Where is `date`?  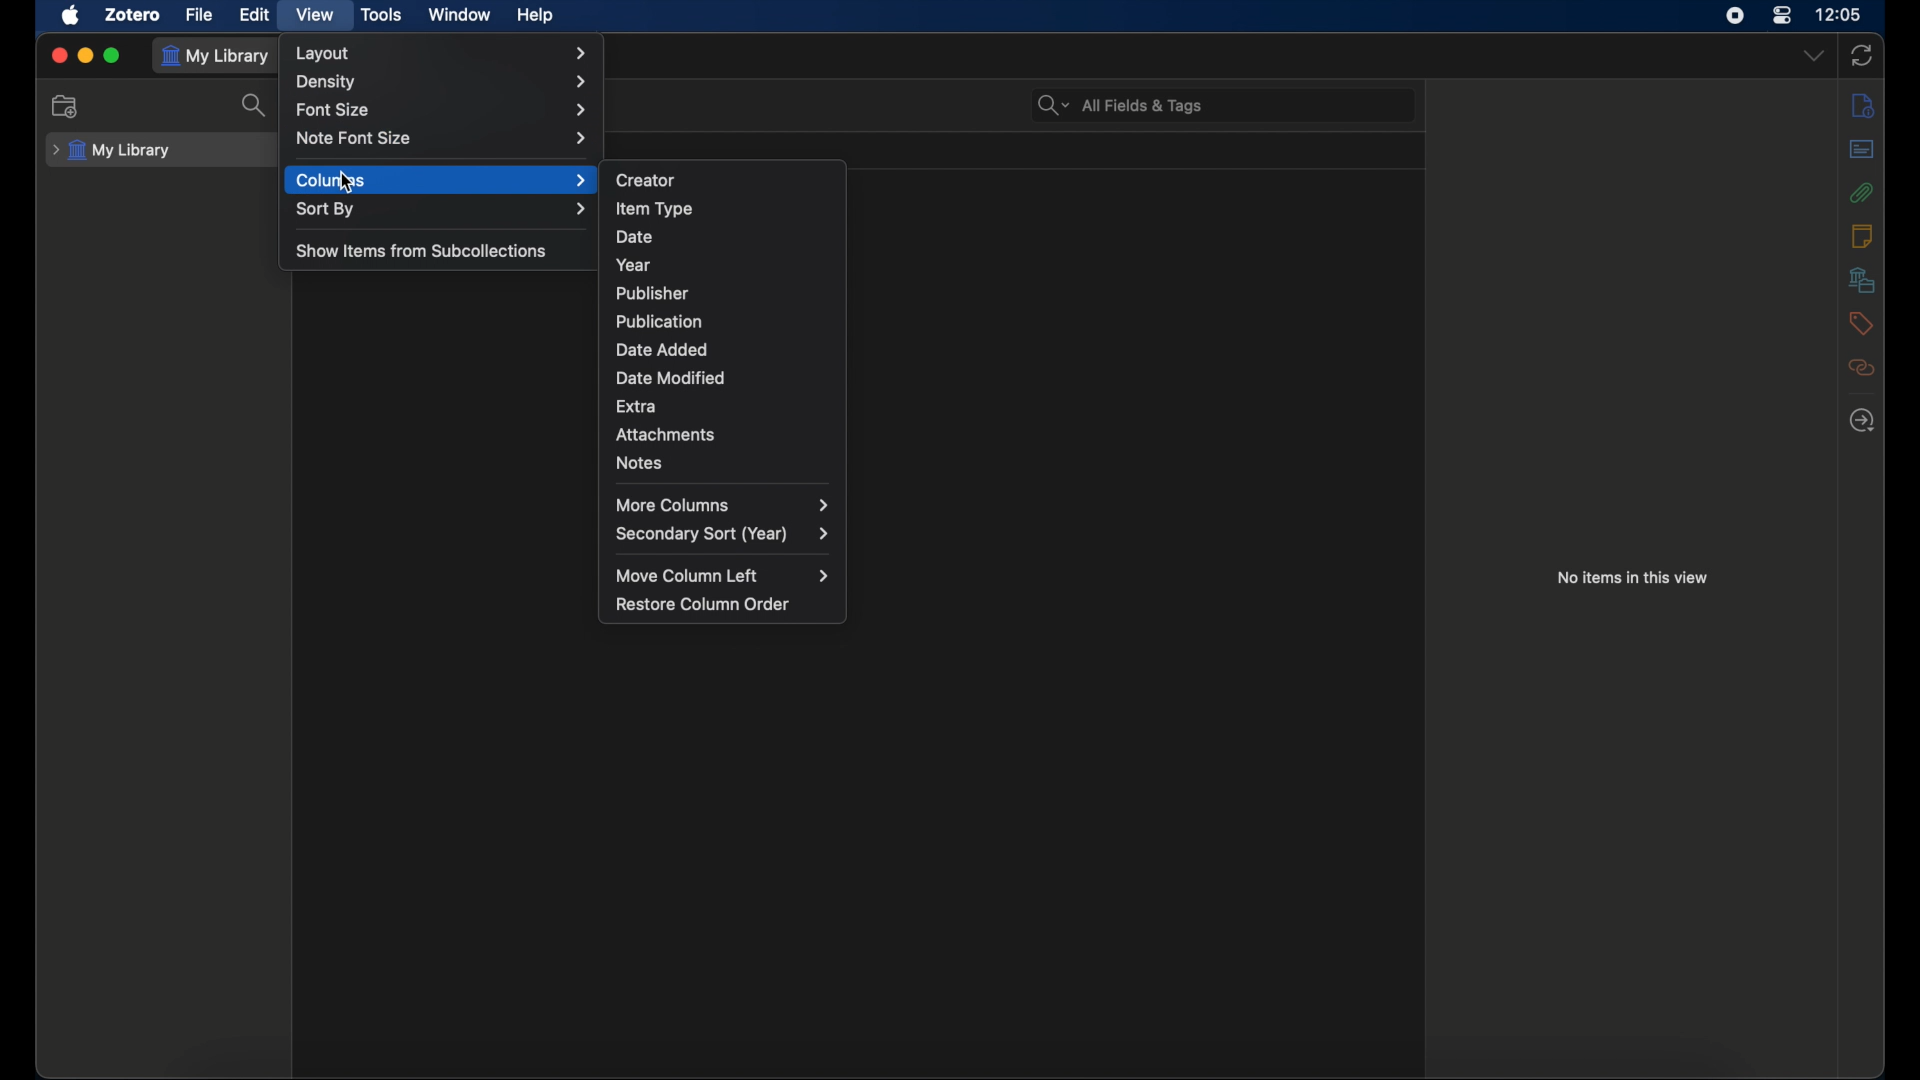 date is located at coordinates (634, 236).